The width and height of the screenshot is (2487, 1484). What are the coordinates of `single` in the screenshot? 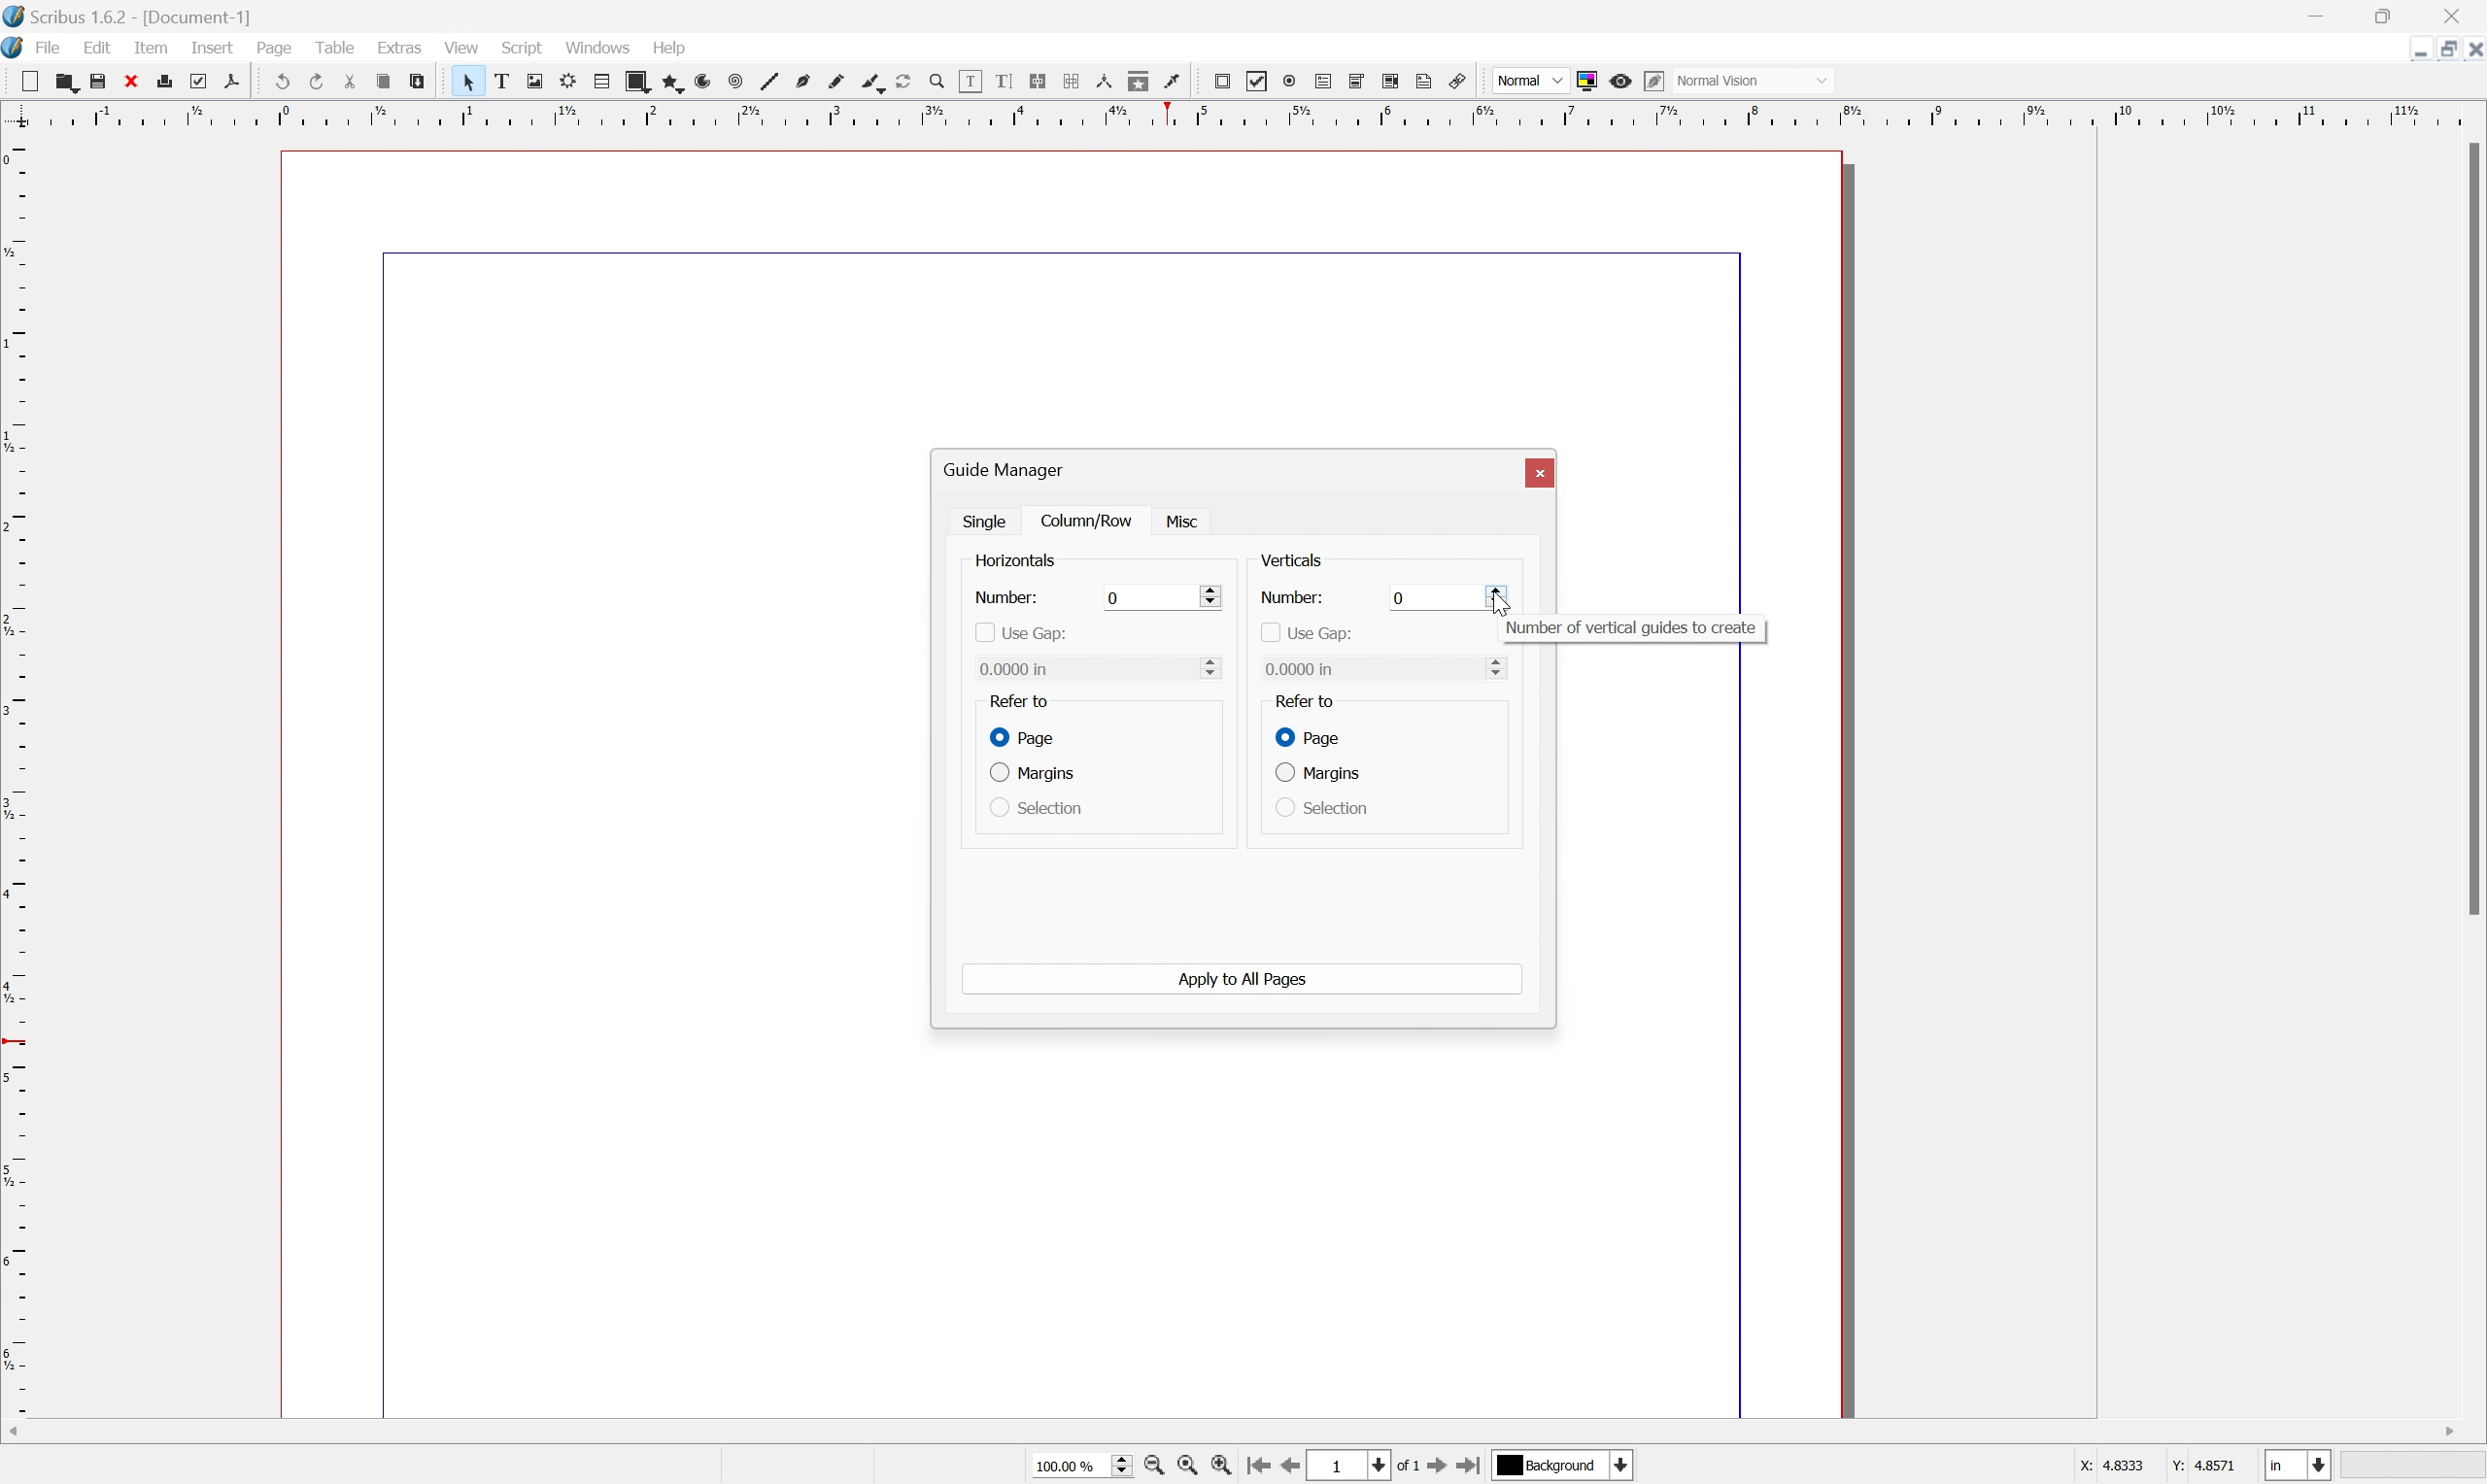 It's located at (987, 520).